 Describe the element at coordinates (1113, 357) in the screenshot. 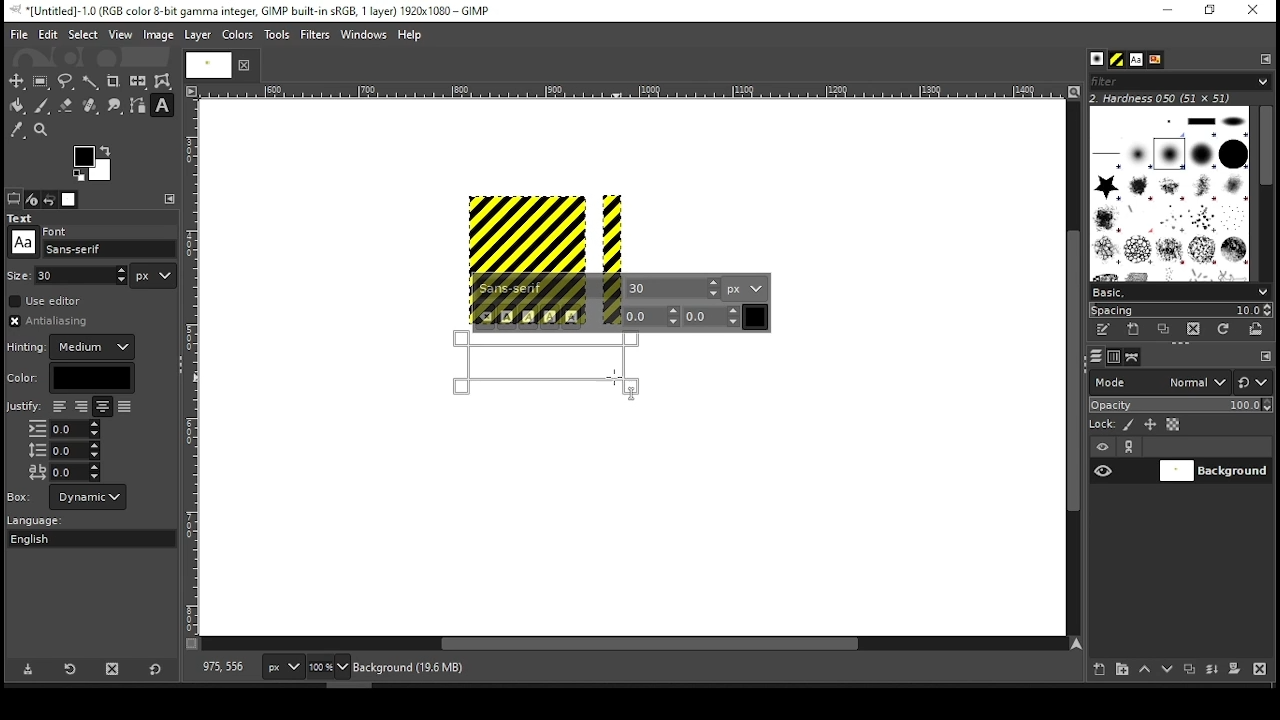

I see `channels` at that location.